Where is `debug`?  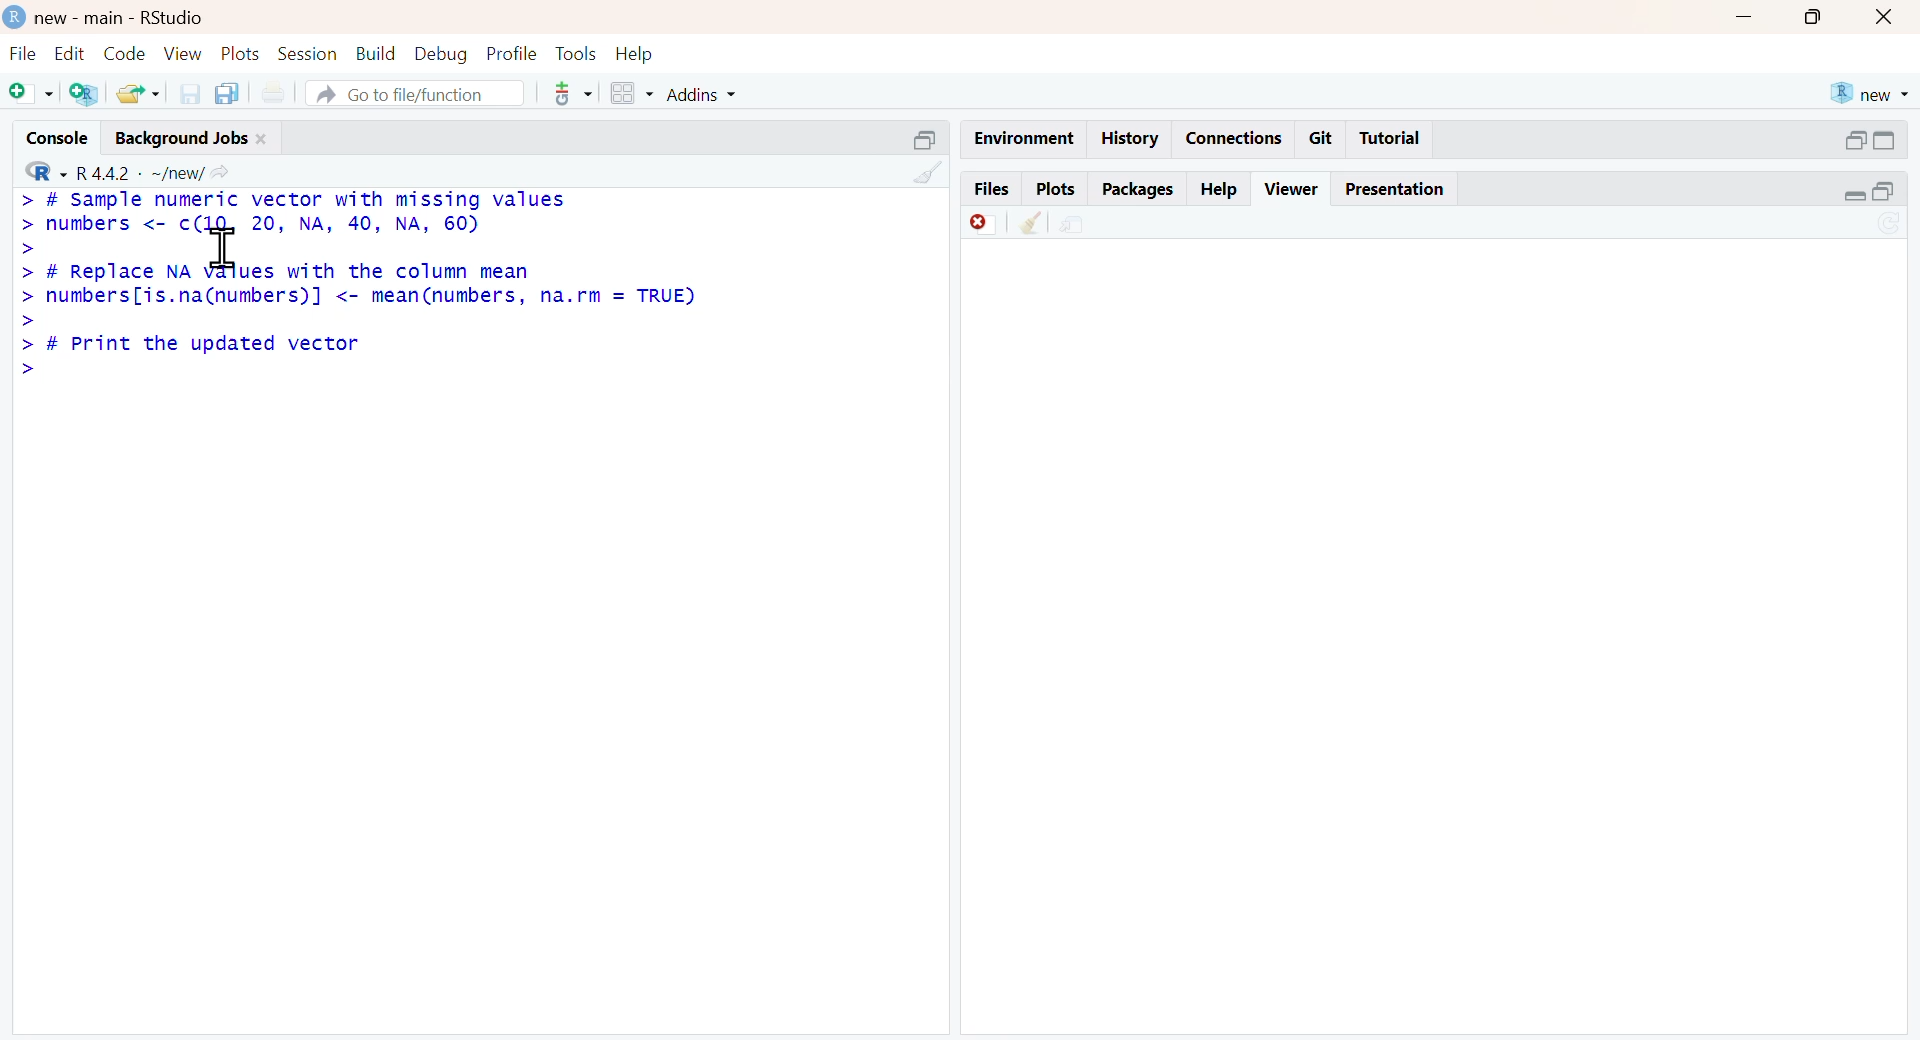 debug is located at coordinates (443, 56).